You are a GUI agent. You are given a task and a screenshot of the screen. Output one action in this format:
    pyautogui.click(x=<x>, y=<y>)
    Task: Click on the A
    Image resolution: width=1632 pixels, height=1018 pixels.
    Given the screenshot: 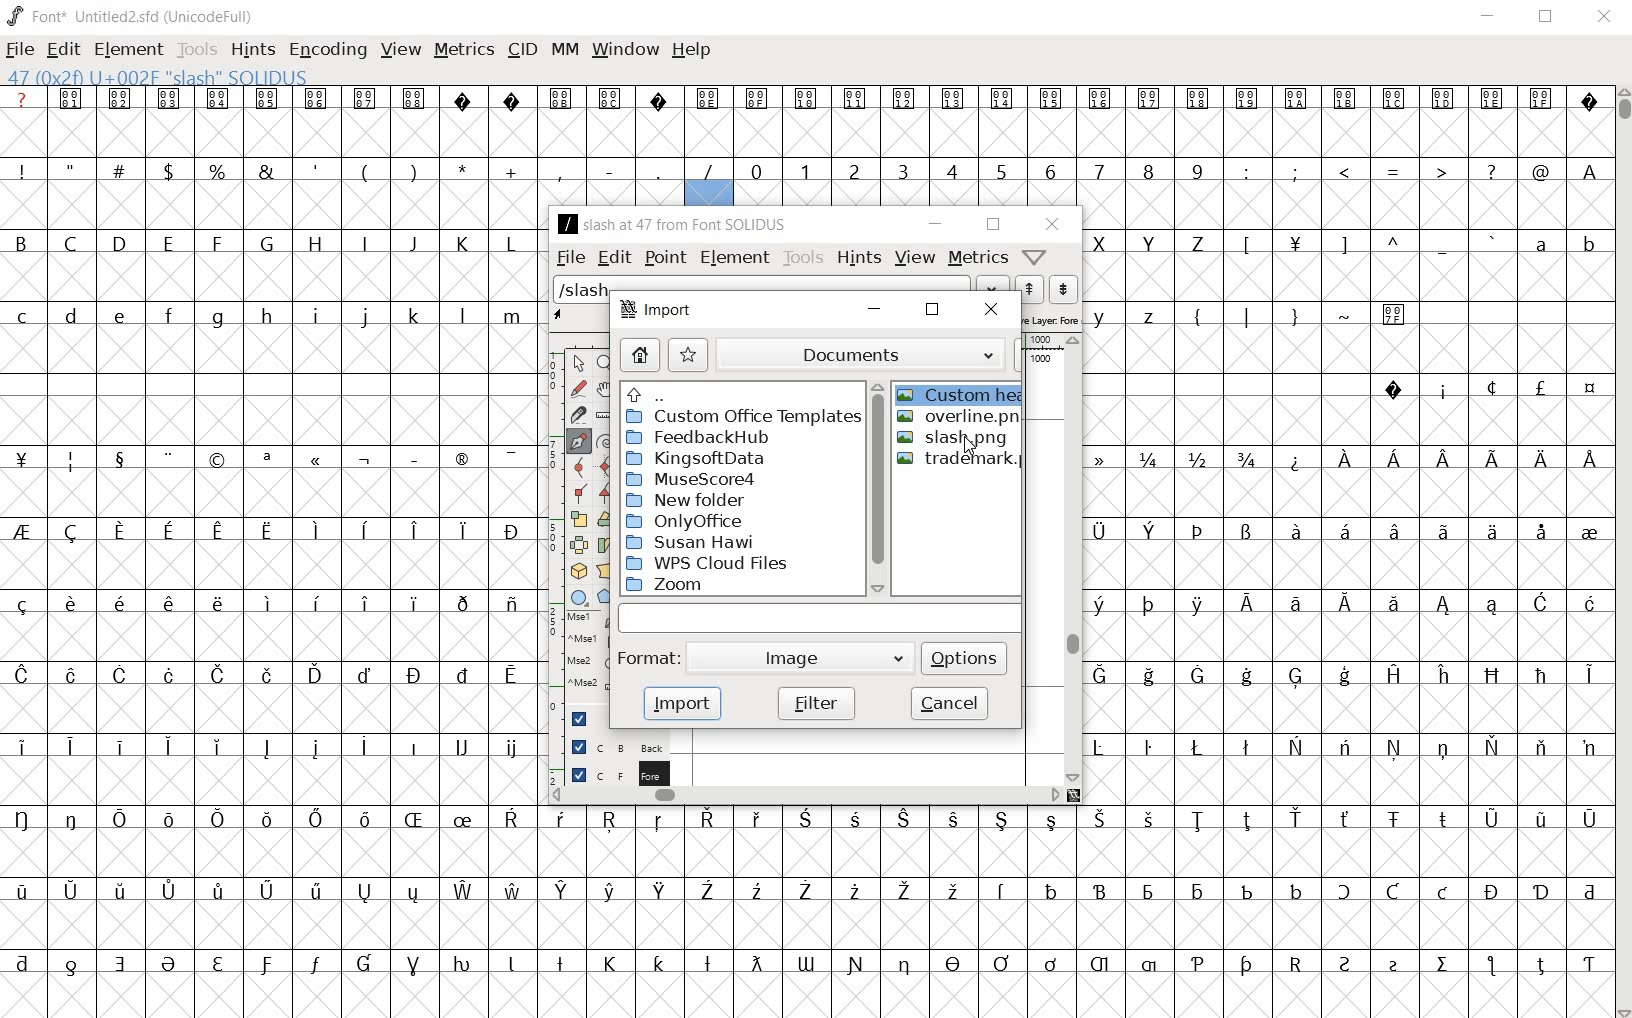 What is the action you would take?
    pyautogui.click(x=1585, y=170)
    